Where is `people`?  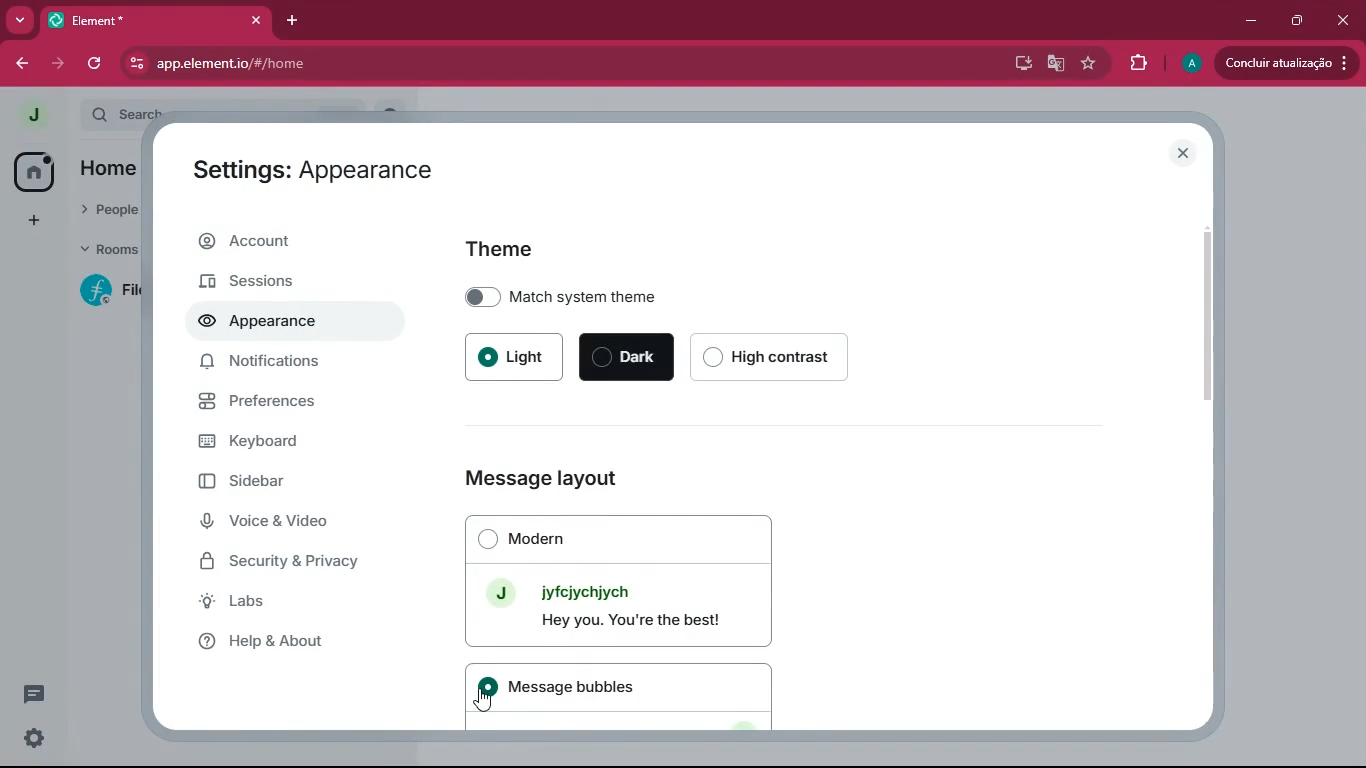 people is located at coordinates (111, 210).